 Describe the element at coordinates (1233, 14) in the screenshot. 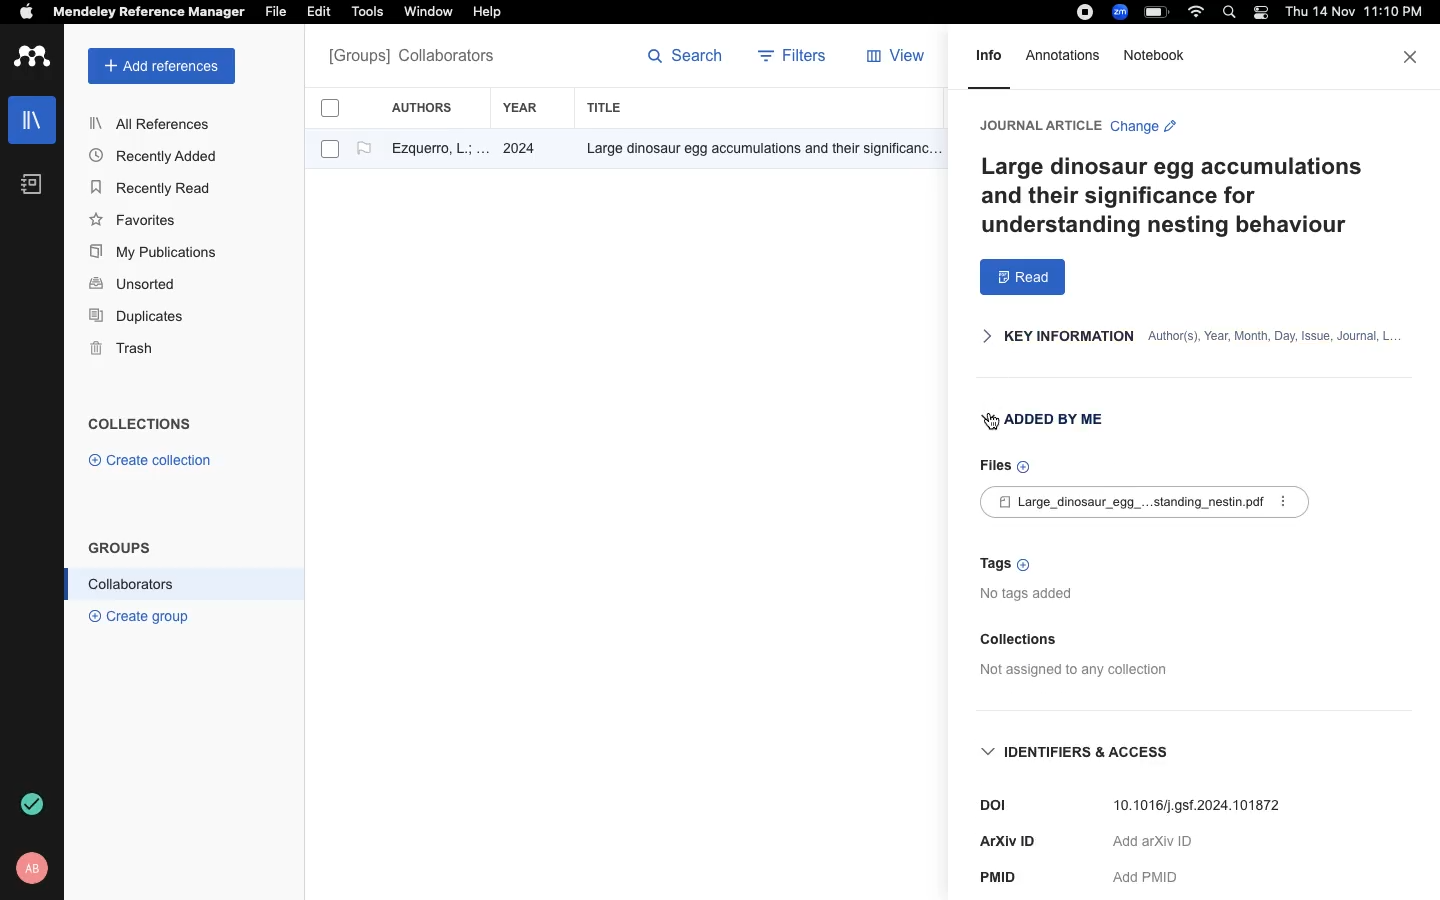

I see `search` at that location.